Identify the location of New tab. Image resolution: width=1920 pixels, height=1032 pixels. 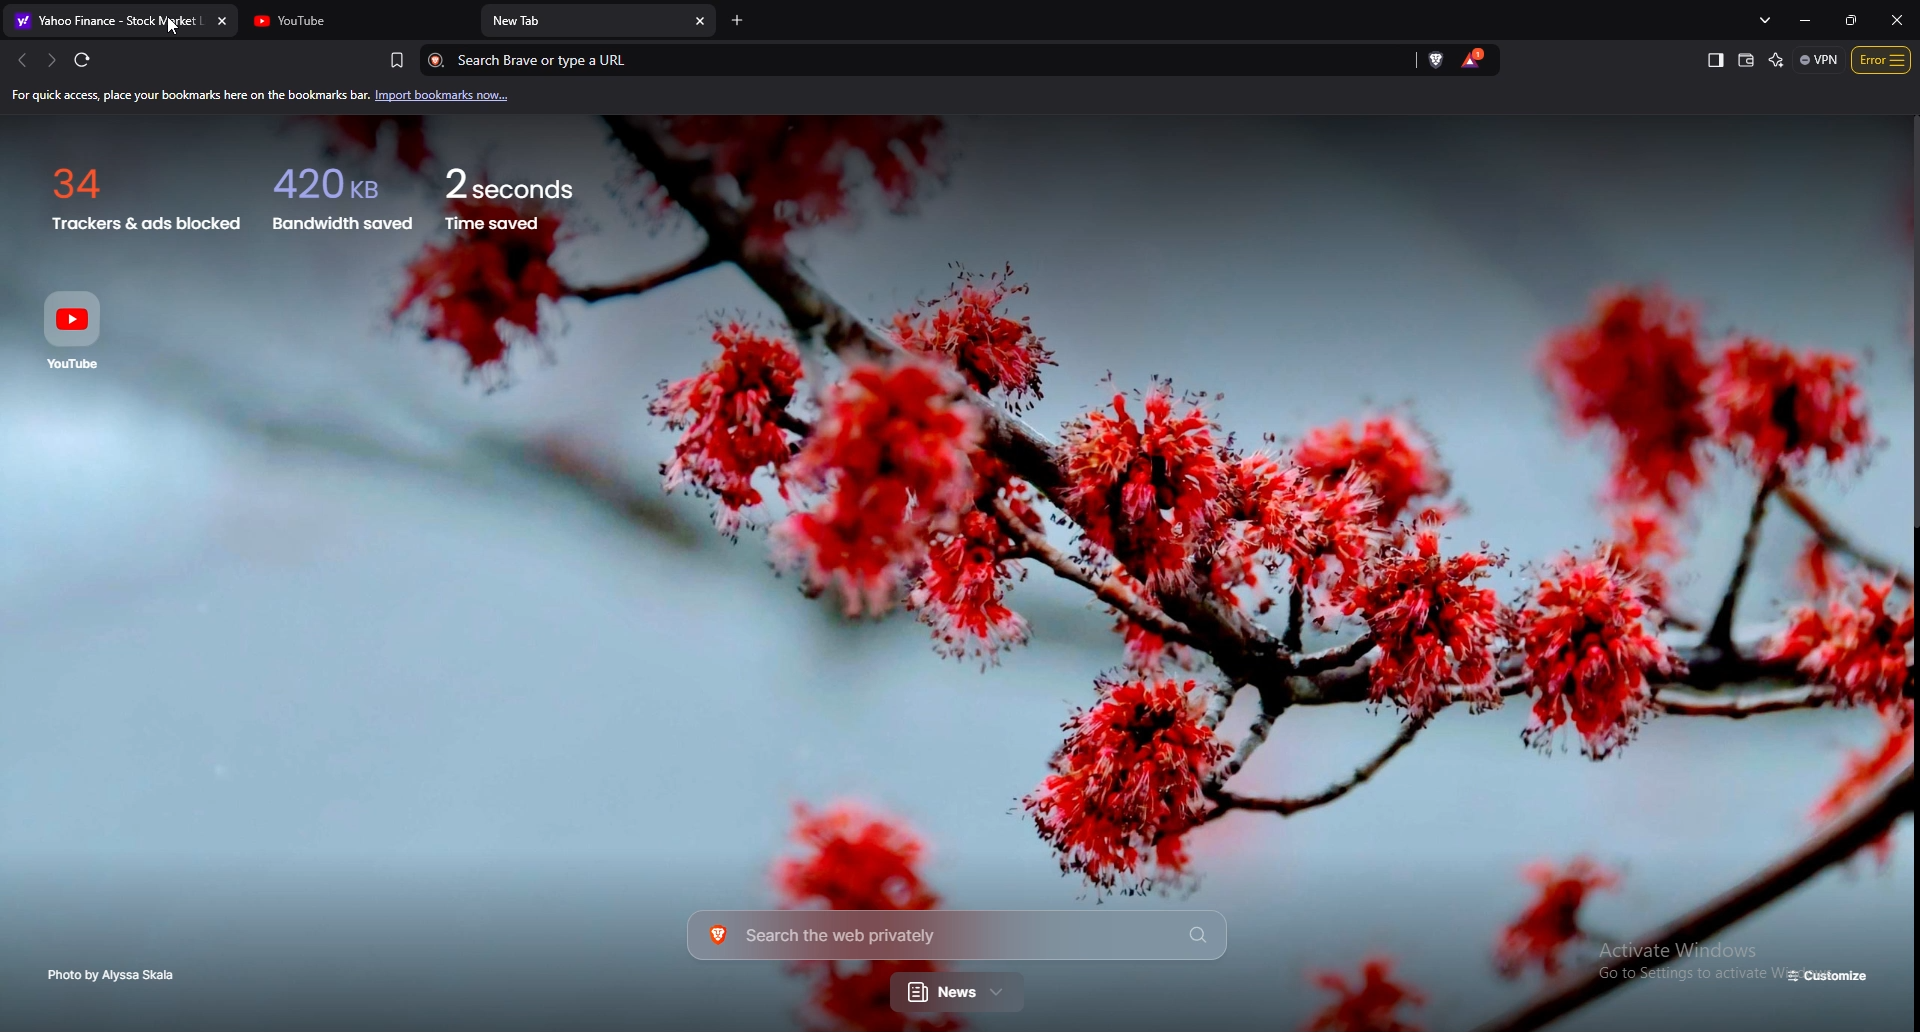
(582, 20).